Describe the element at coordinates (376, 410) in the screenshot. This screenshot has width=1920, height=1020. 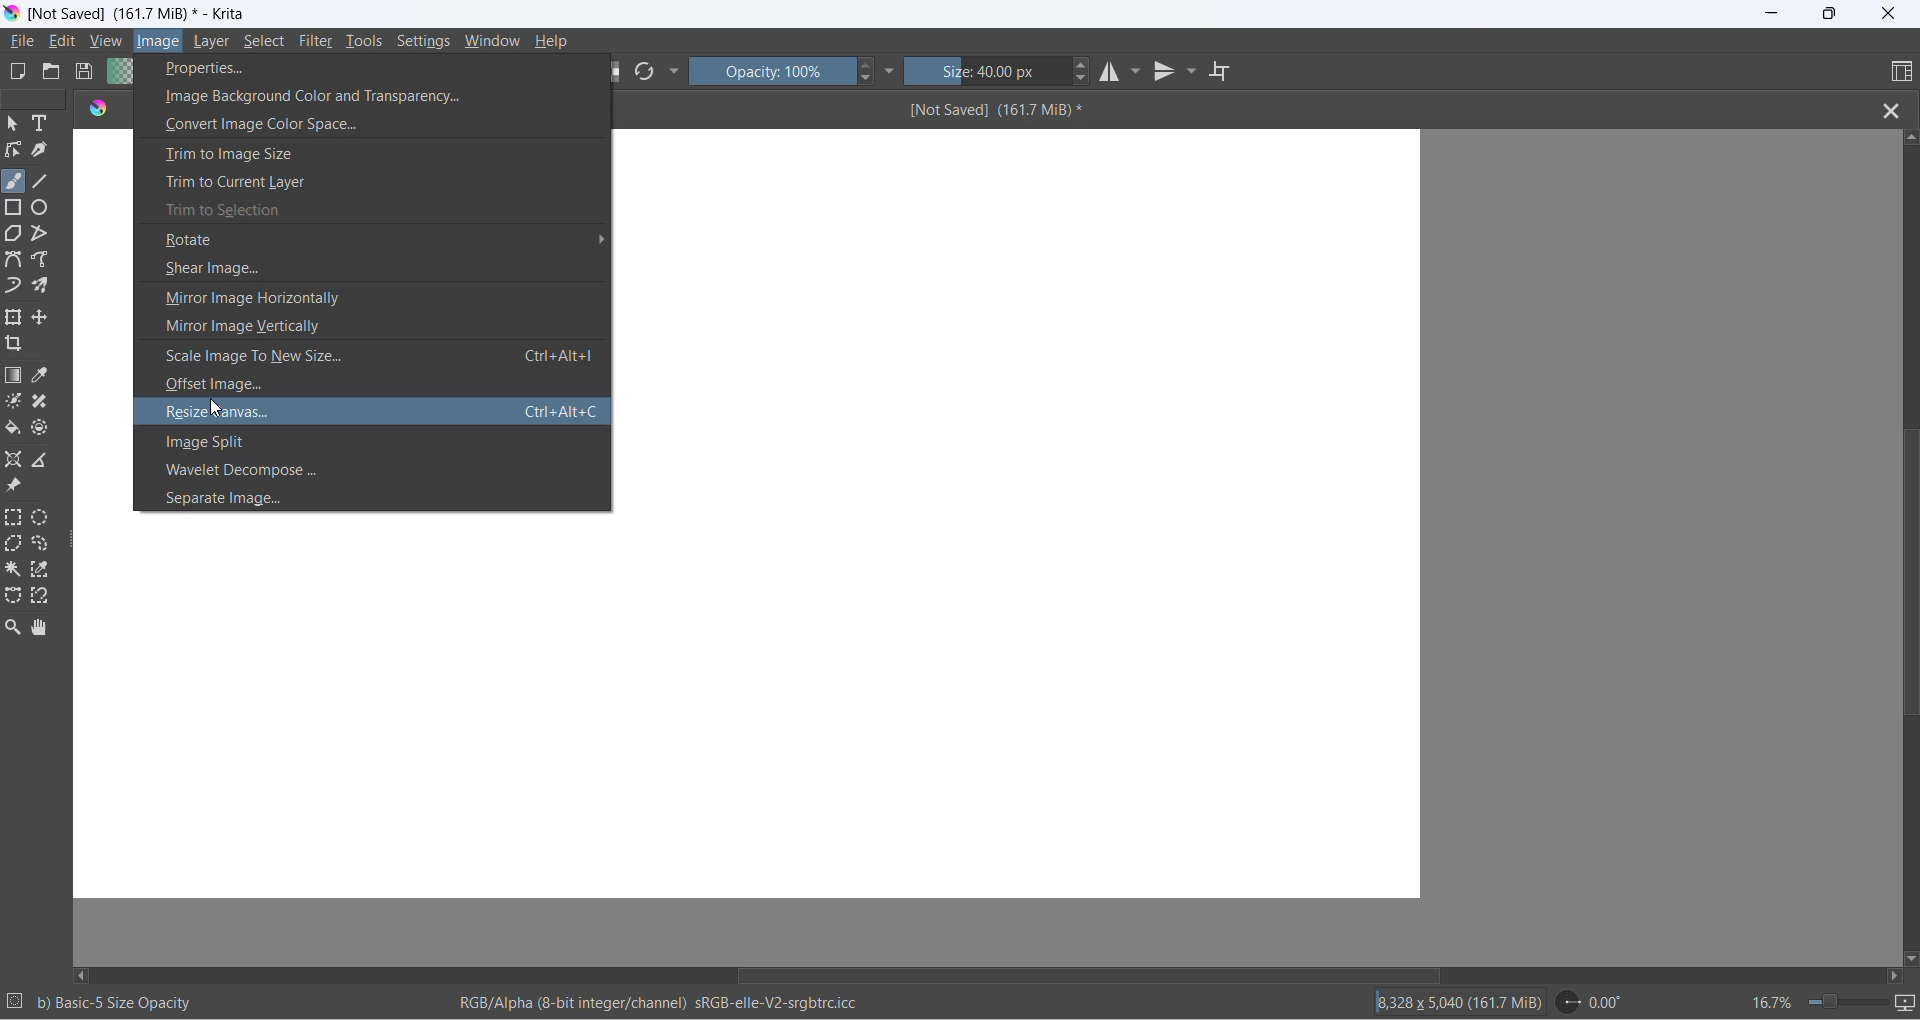
I see `cursor on resize canvas` at that location.